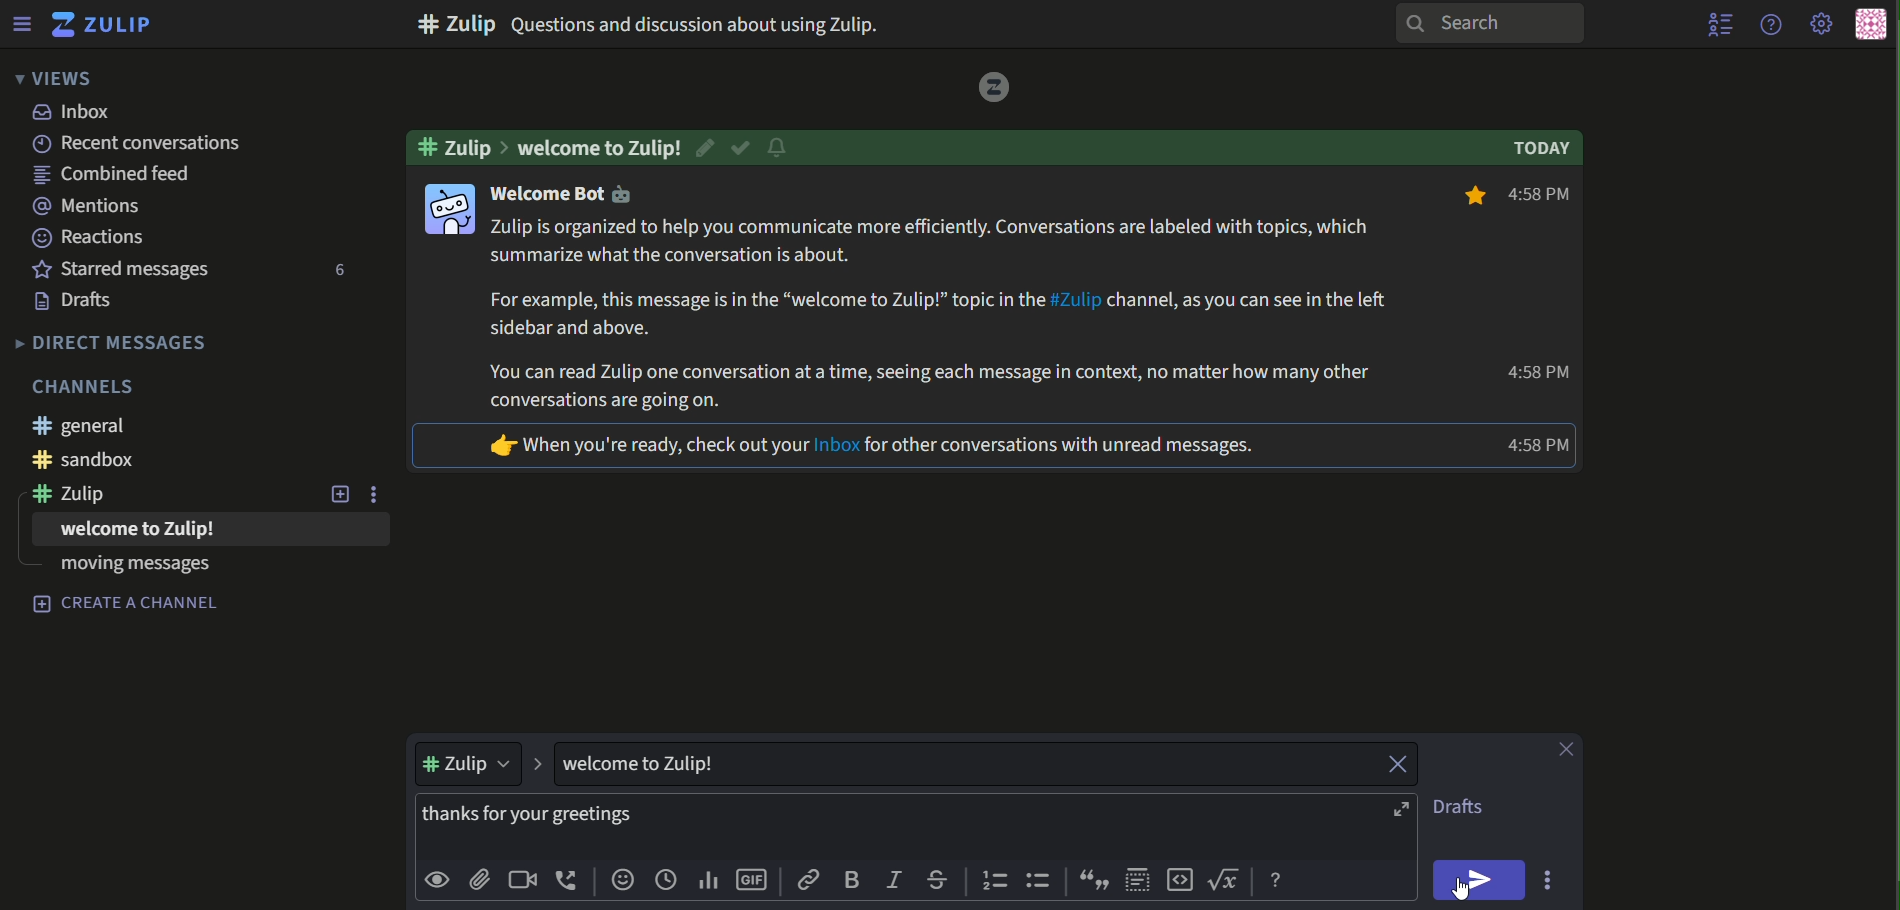  What do you see at coordinates (436, 881) in the screenshot?
I see `preview` at bounding box center [436, 881].